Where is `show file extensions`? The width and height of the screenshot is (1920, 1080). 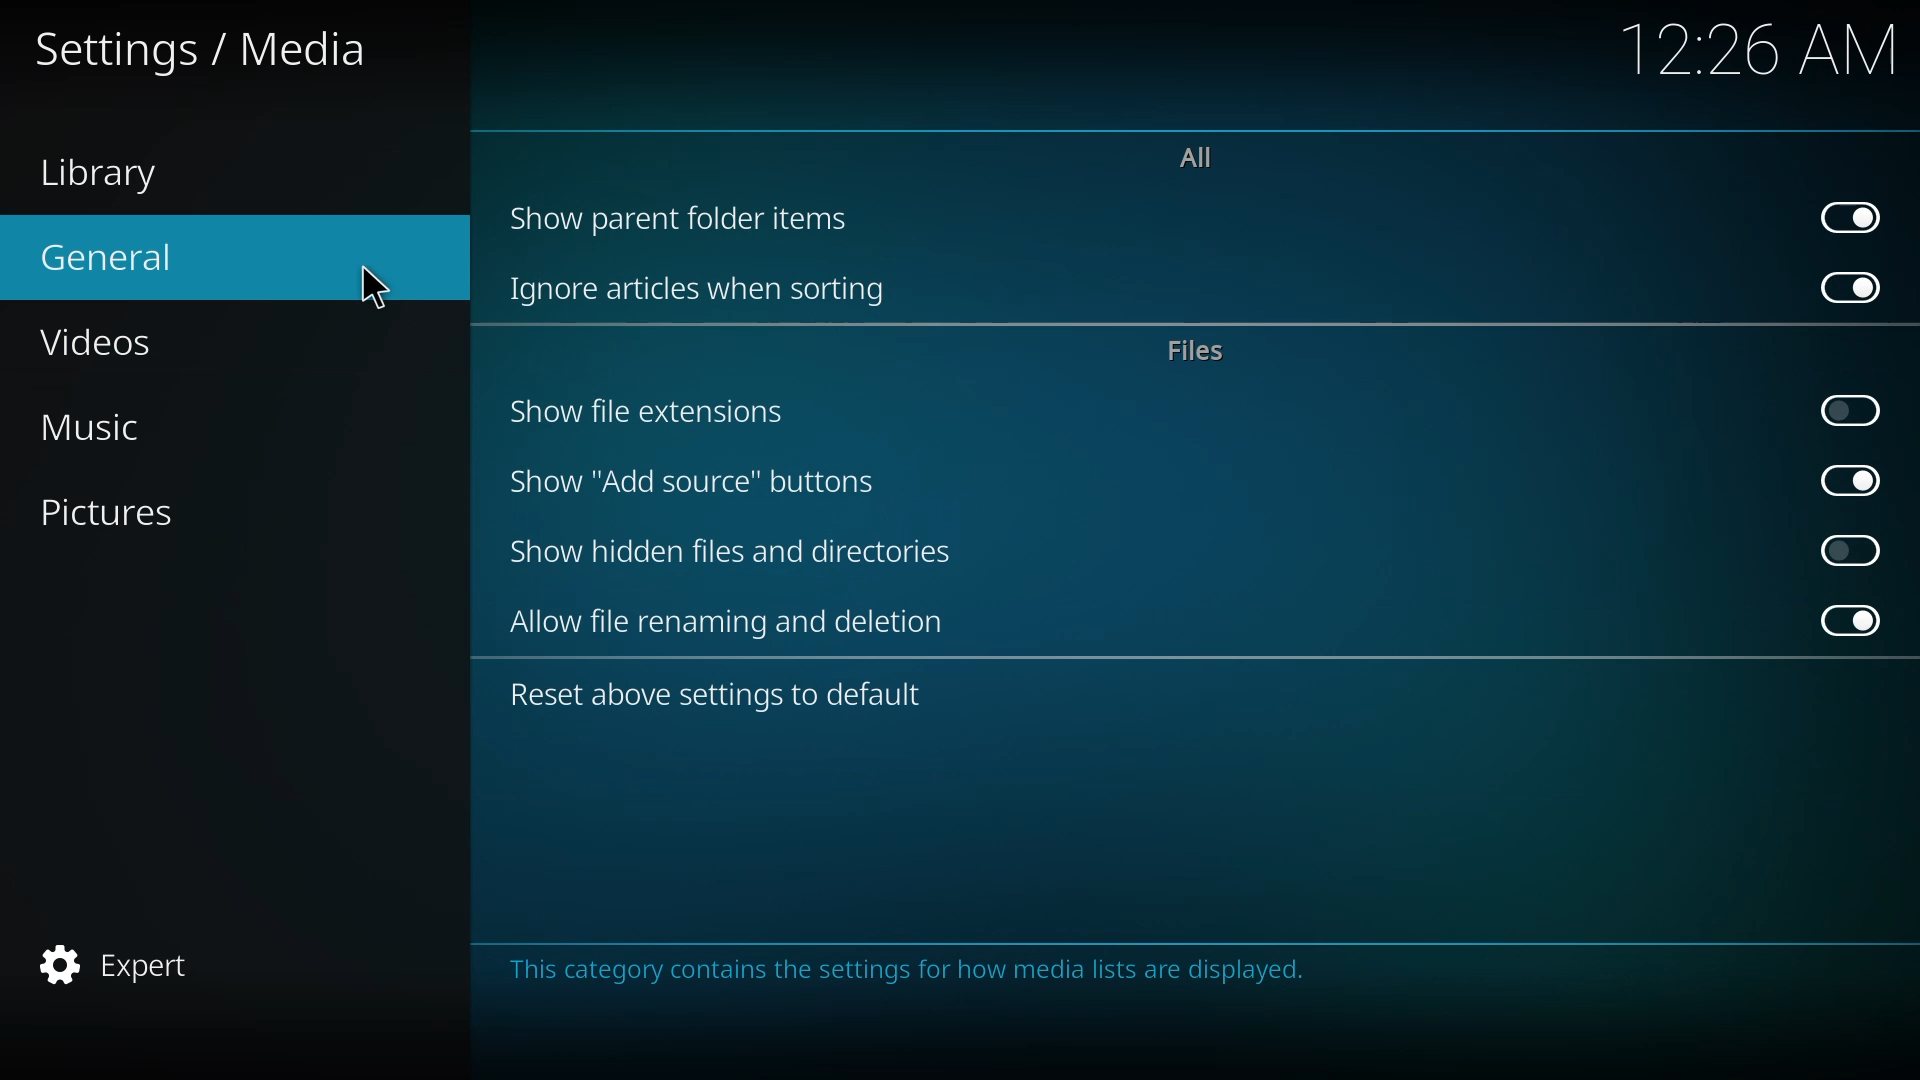 show file extensions is located at coordinates (655, 411).